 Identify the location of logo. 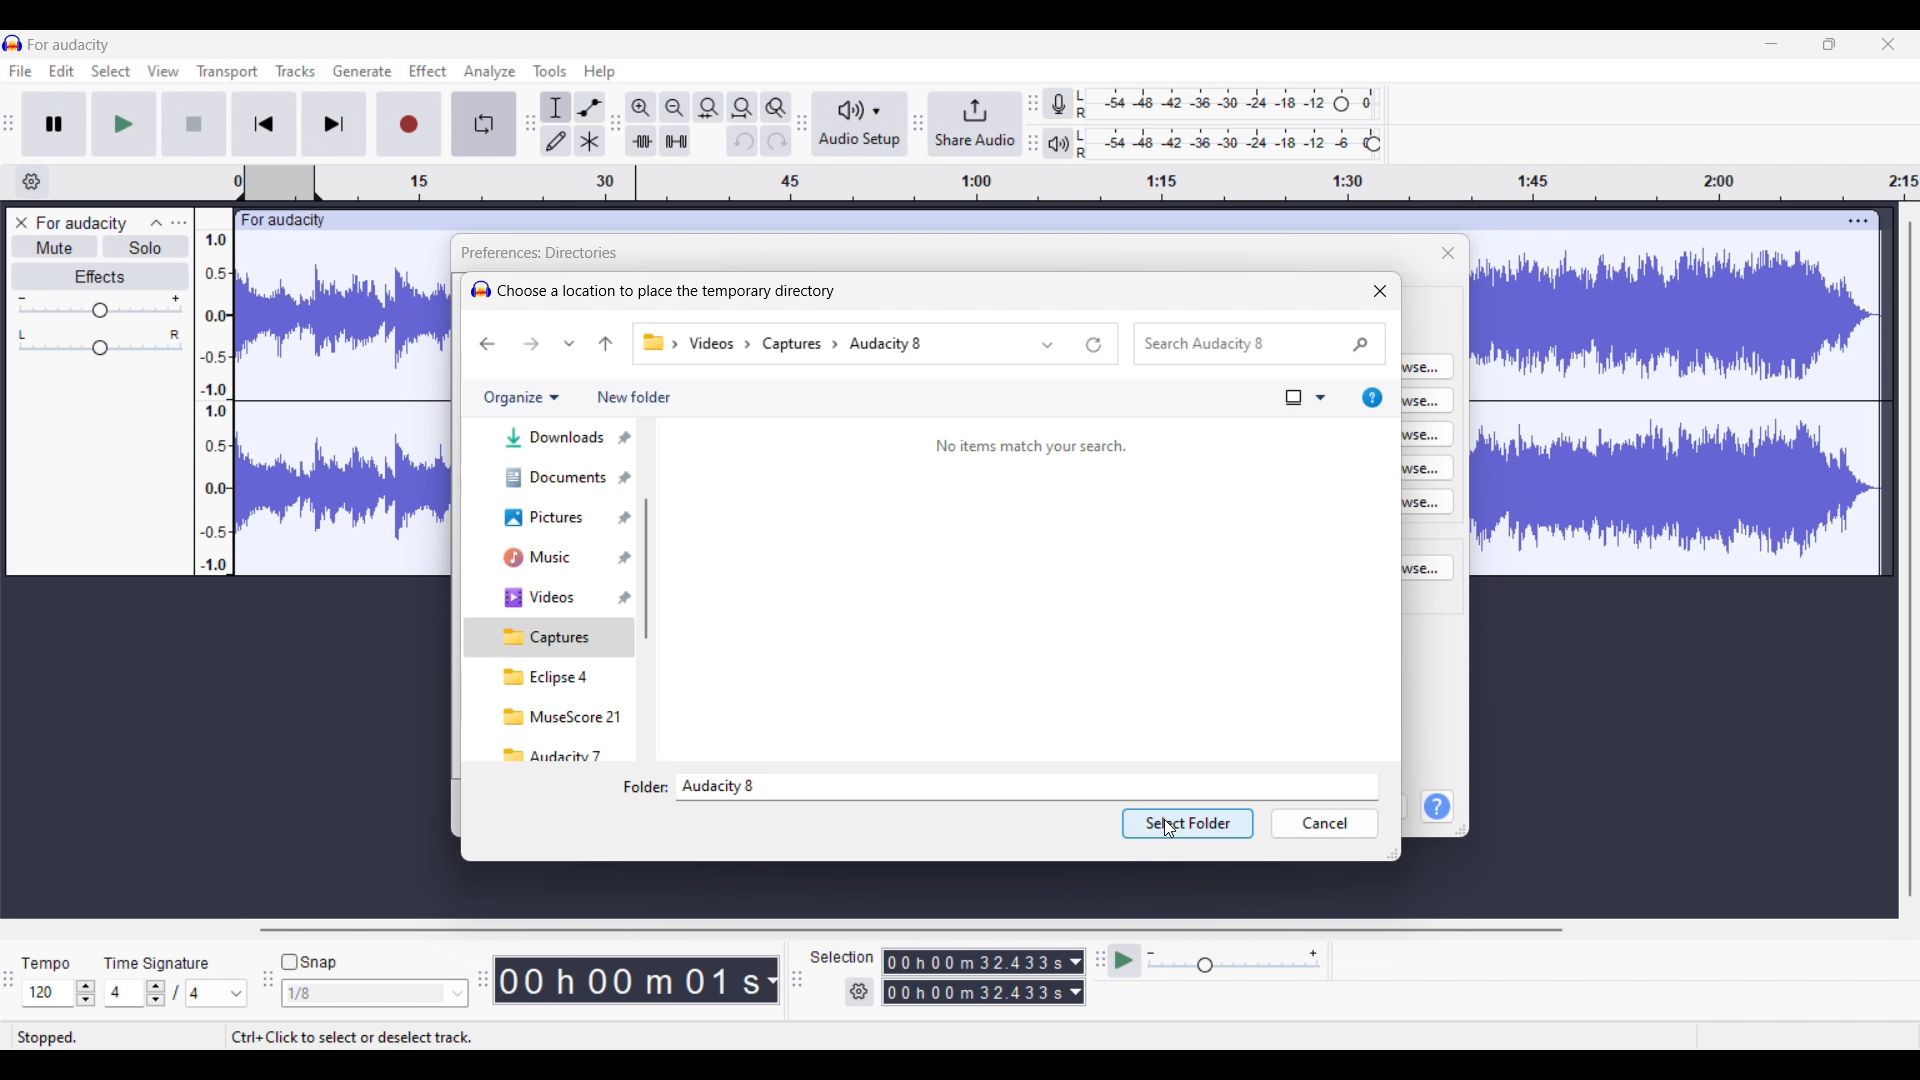
(477, 289).